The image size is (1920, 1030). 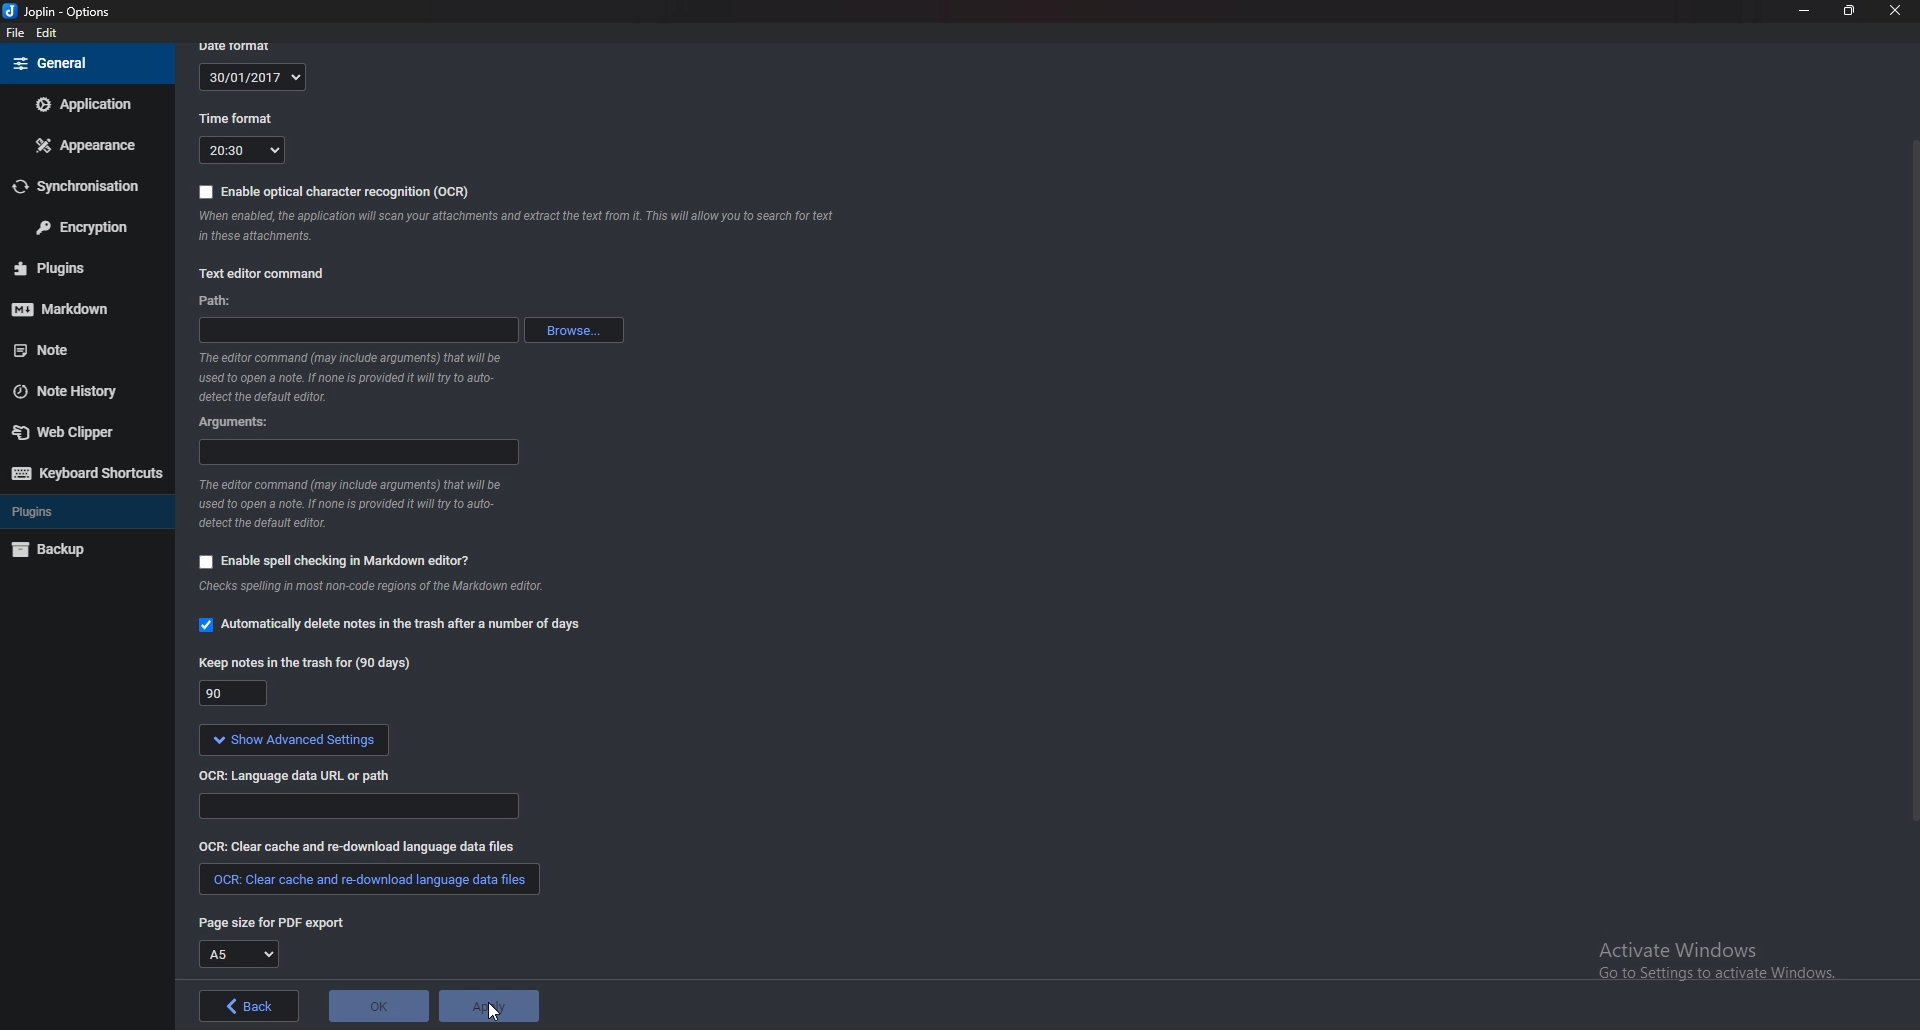 What do you see at coordinates (47, 34) in the screenshot?
I see `Edit` at bounding box center [47, 34].